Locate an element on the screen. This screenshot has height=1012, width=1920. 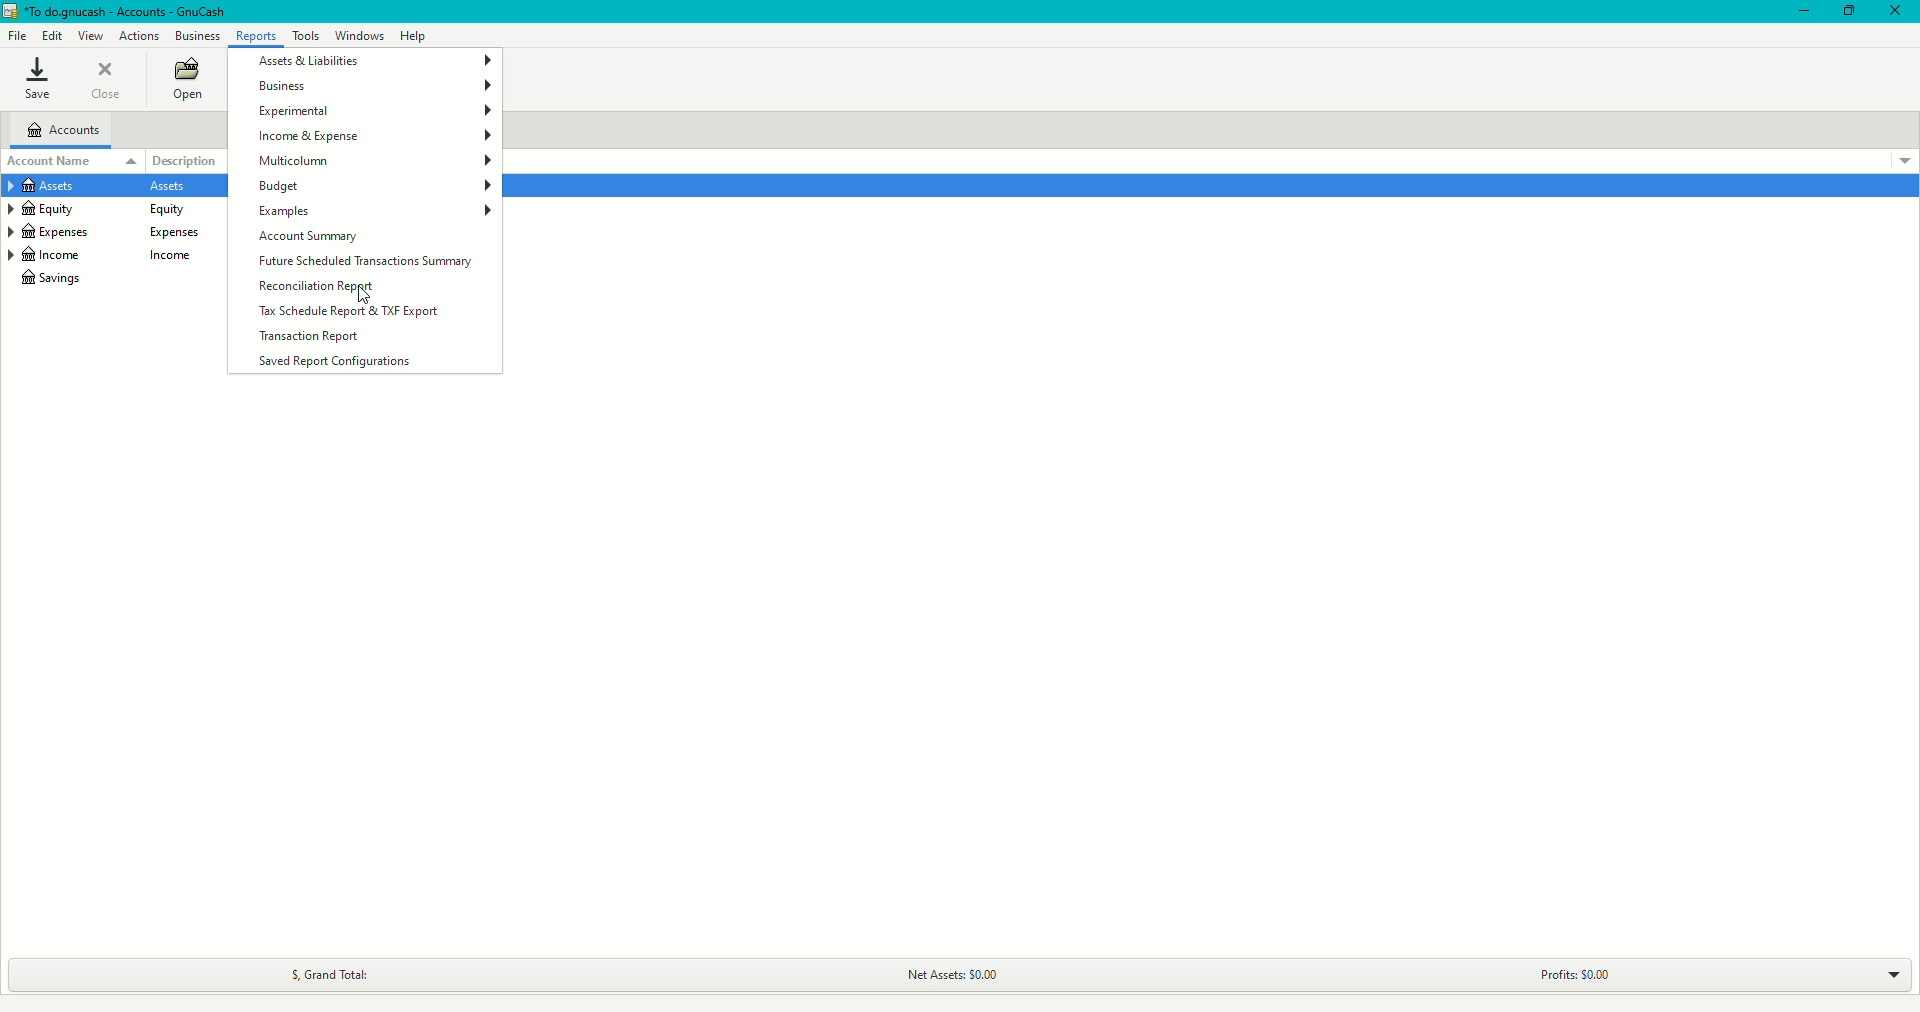
Open is located at coordinates (186, 80).